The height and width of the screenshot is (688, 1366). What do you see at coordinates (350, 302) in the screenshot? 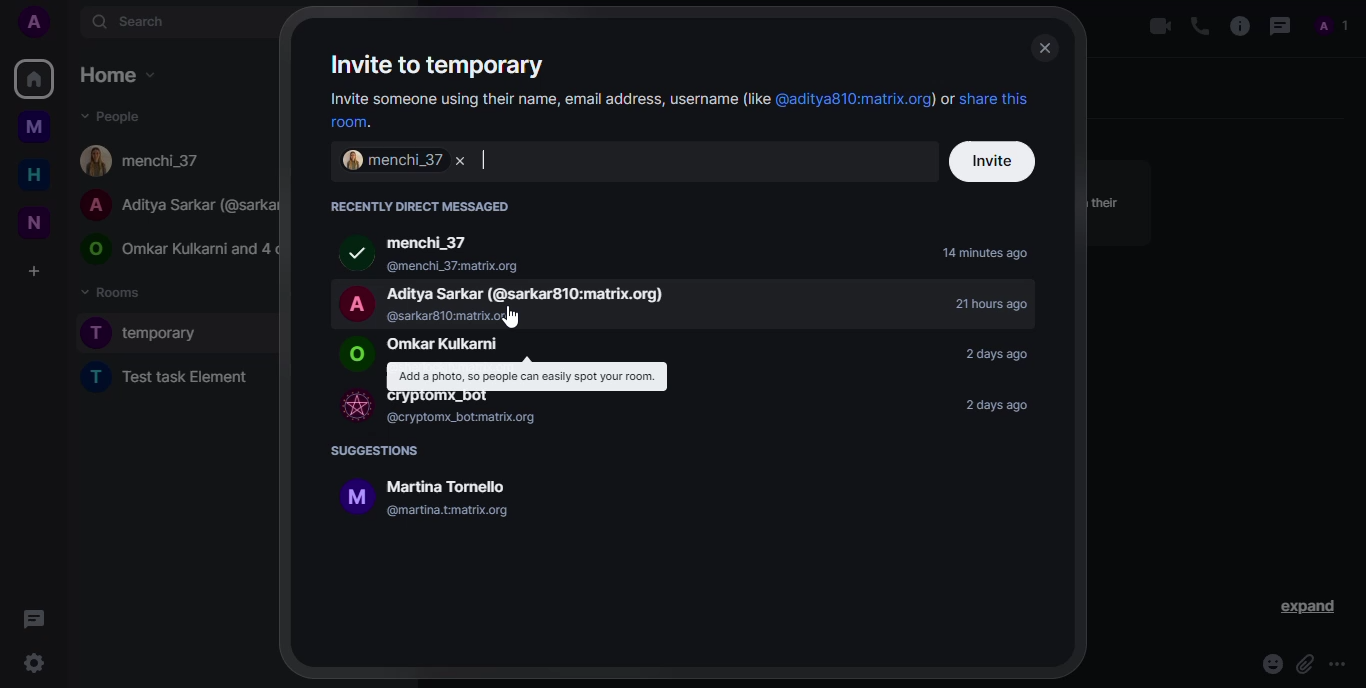
I see `profile picture` at bounding box center [350, 302].